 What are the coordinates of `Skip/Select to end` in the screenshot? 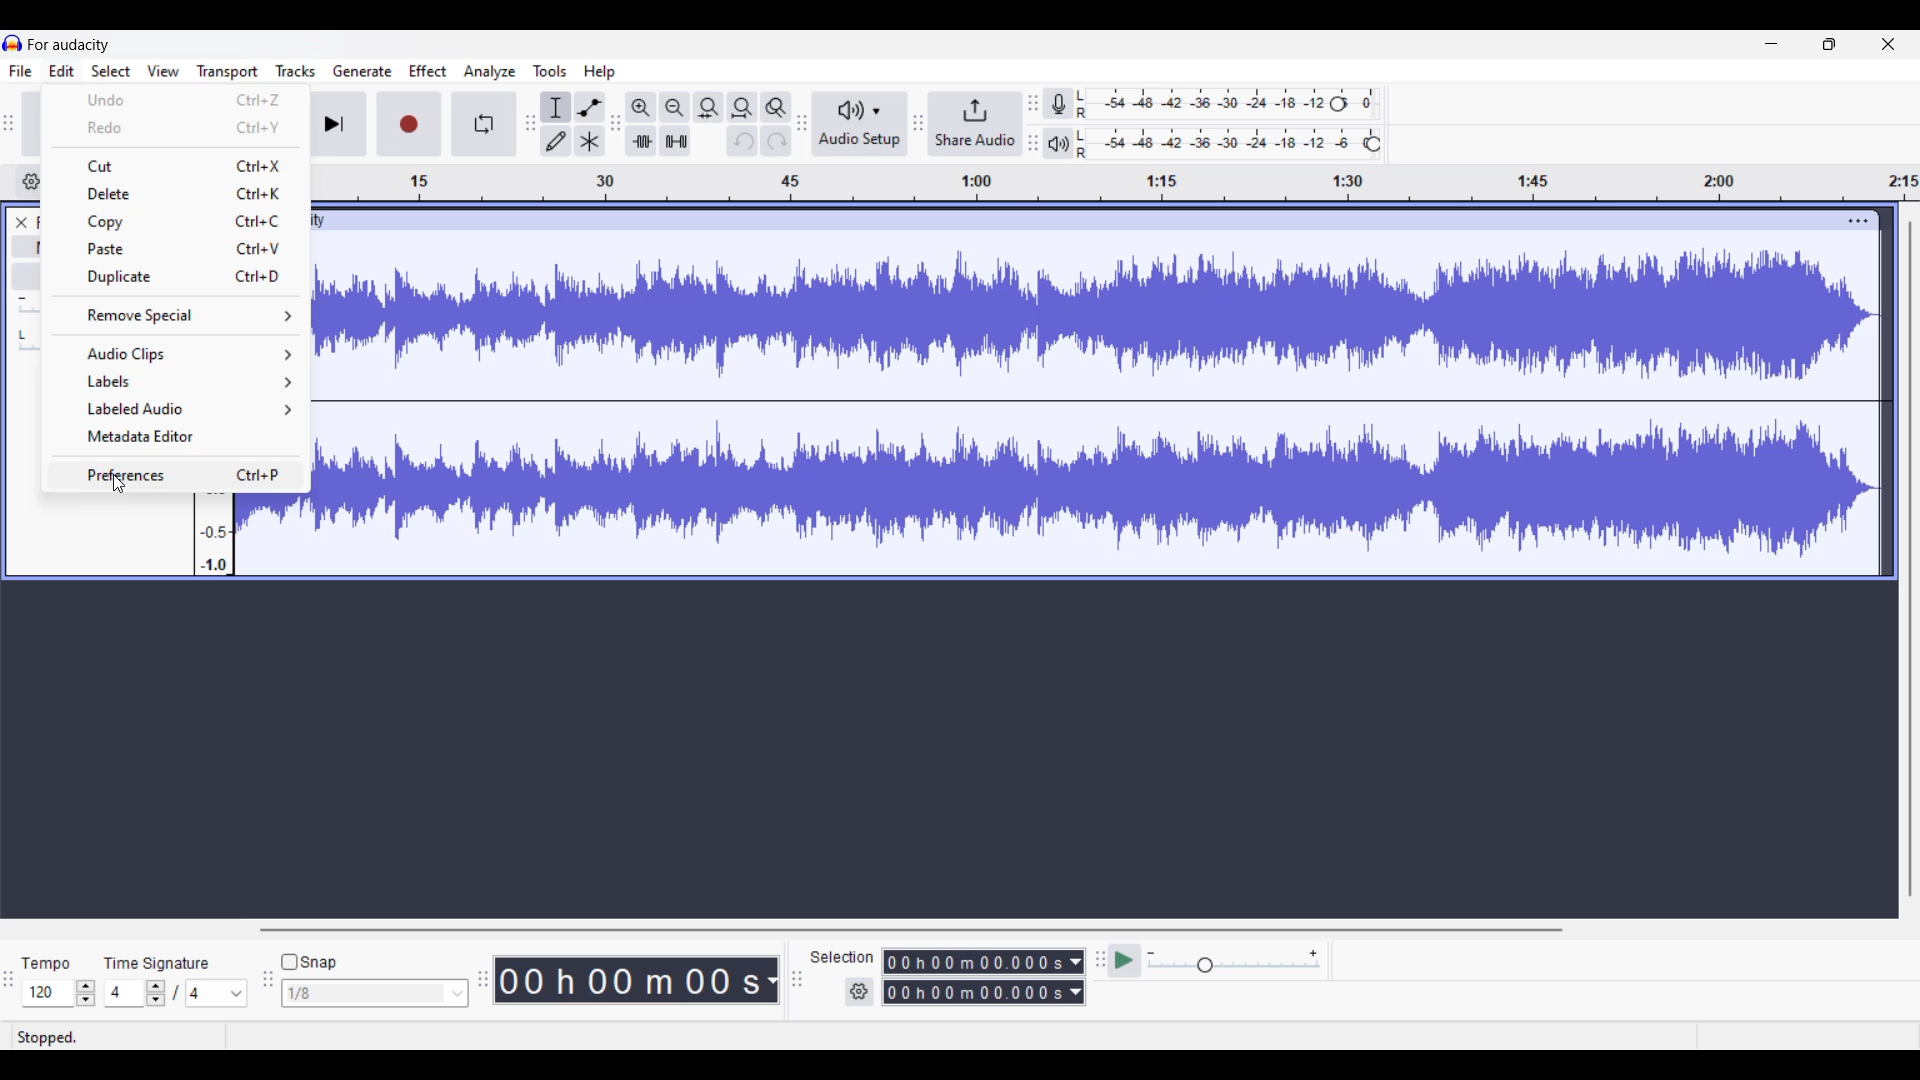 It's located at (334, 124).